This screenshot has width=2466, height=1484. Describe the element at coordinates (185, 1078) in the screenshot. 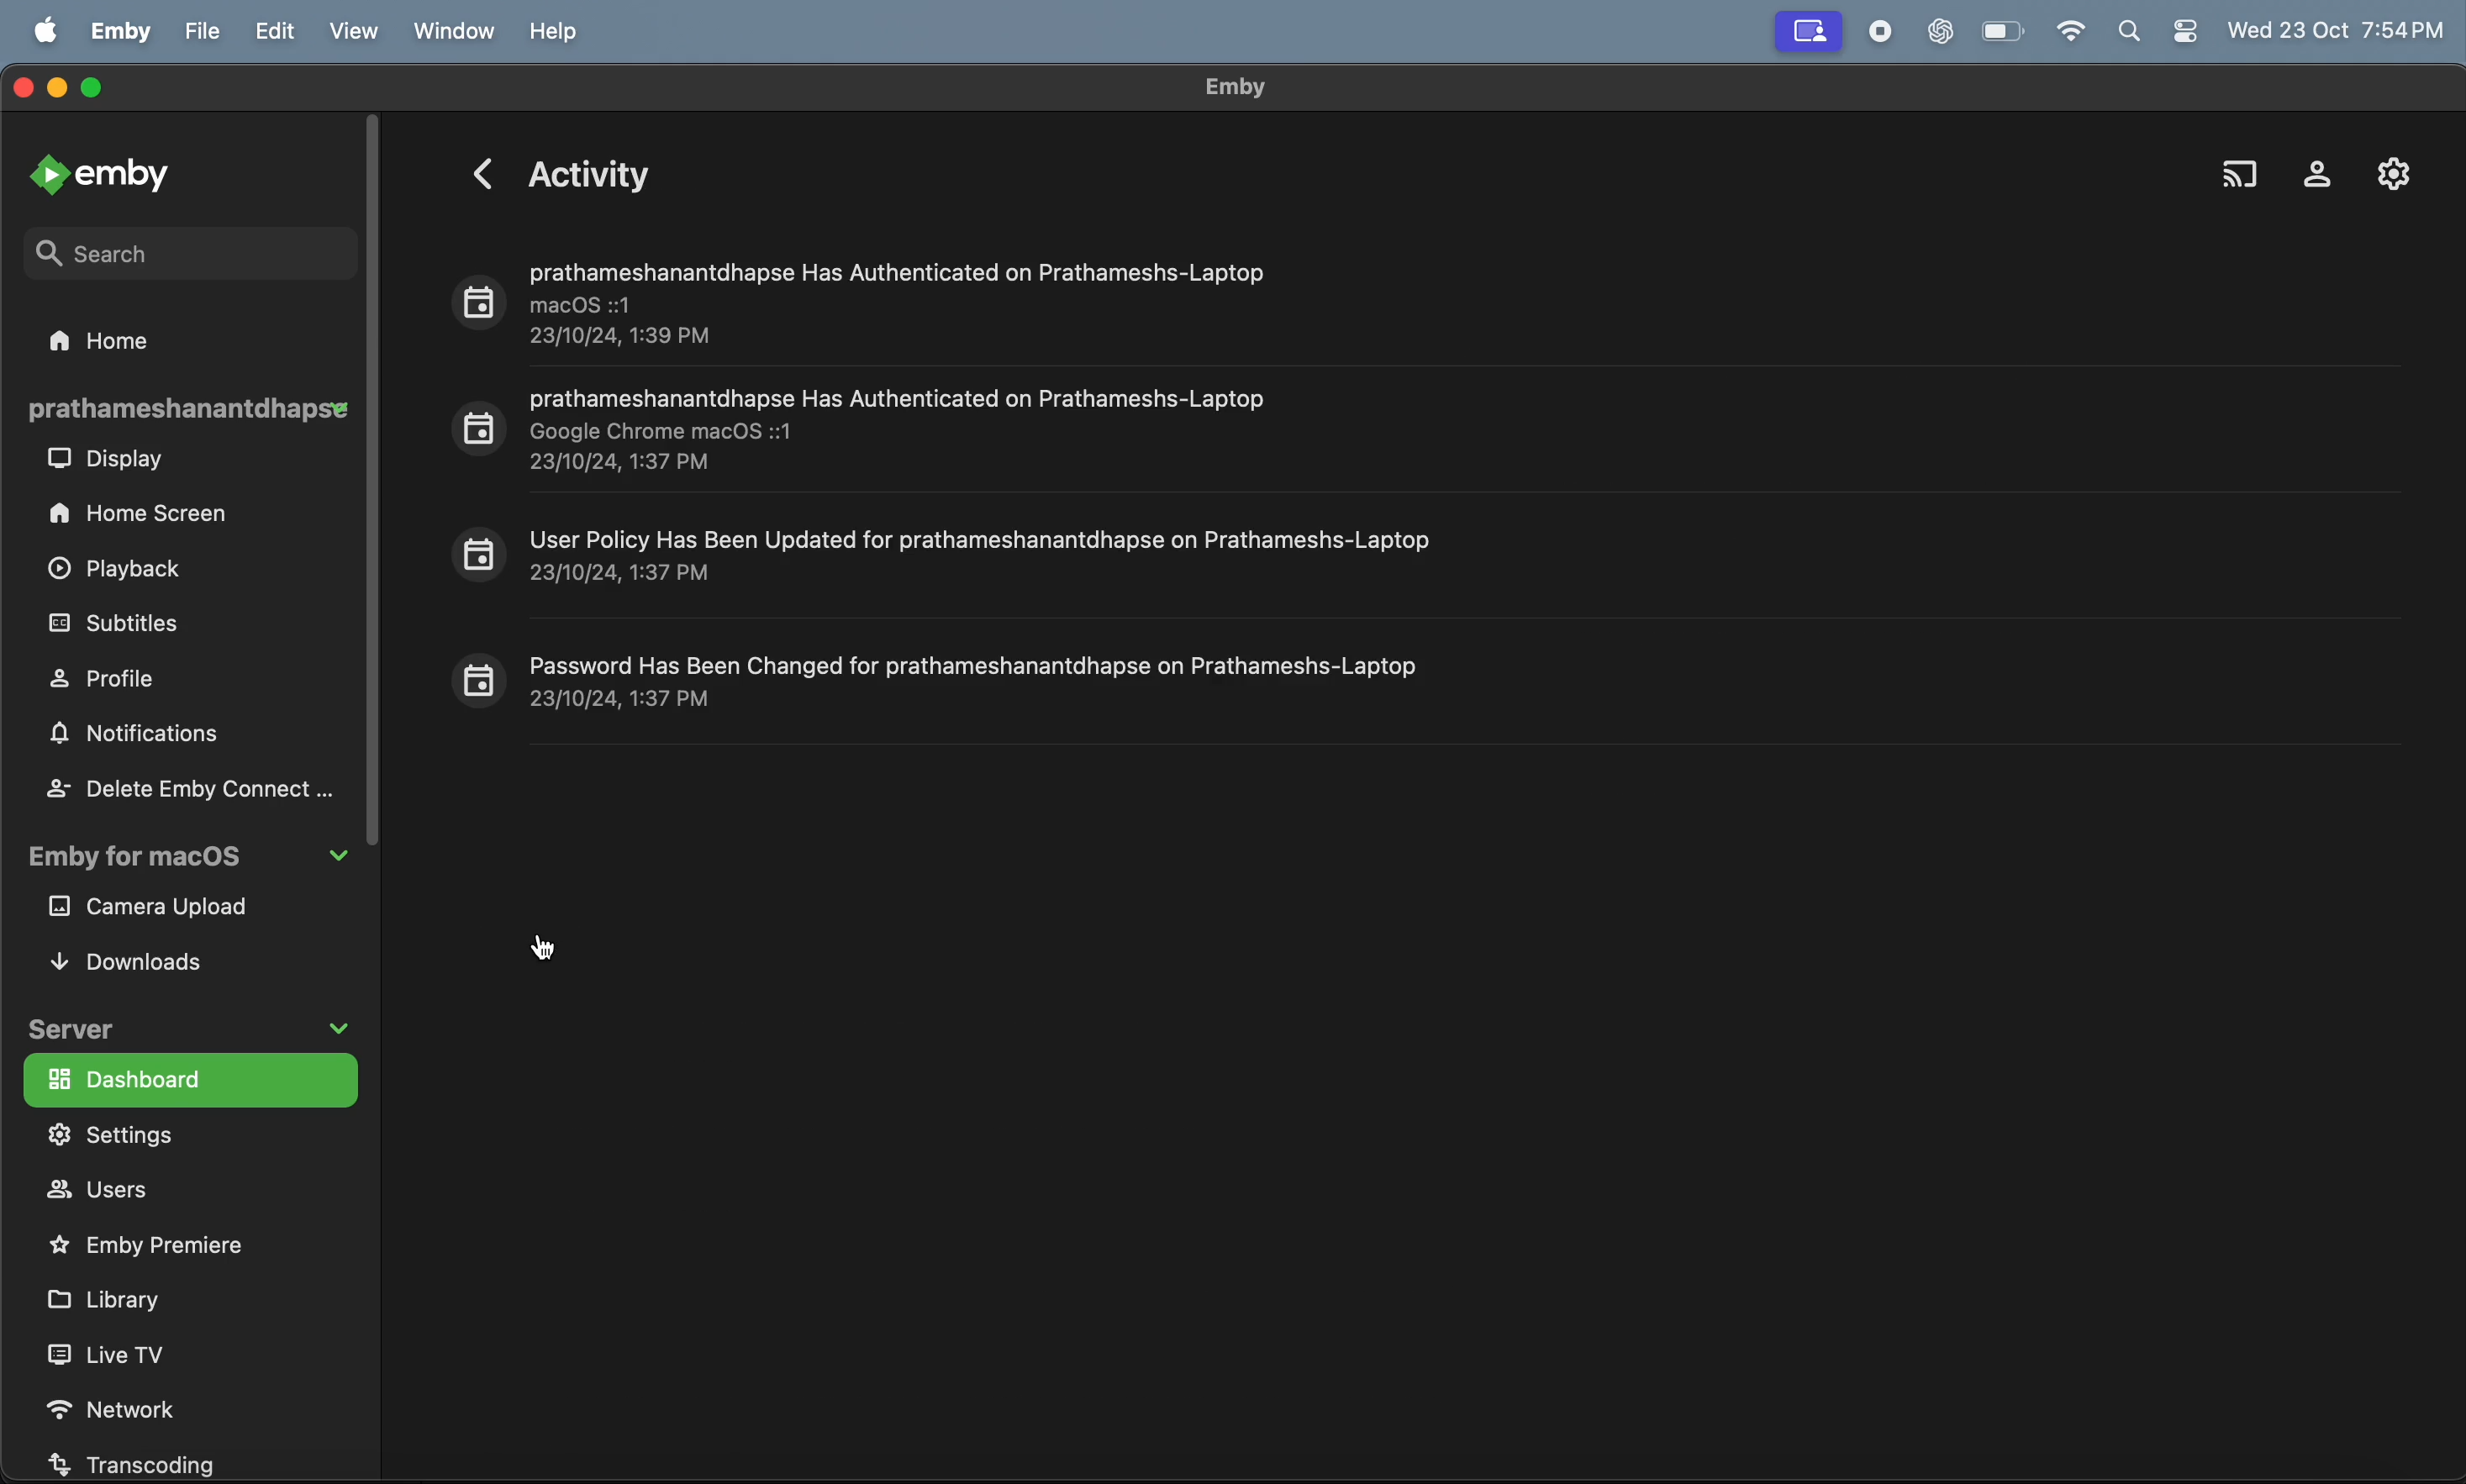

I see `dashboards` at that location.